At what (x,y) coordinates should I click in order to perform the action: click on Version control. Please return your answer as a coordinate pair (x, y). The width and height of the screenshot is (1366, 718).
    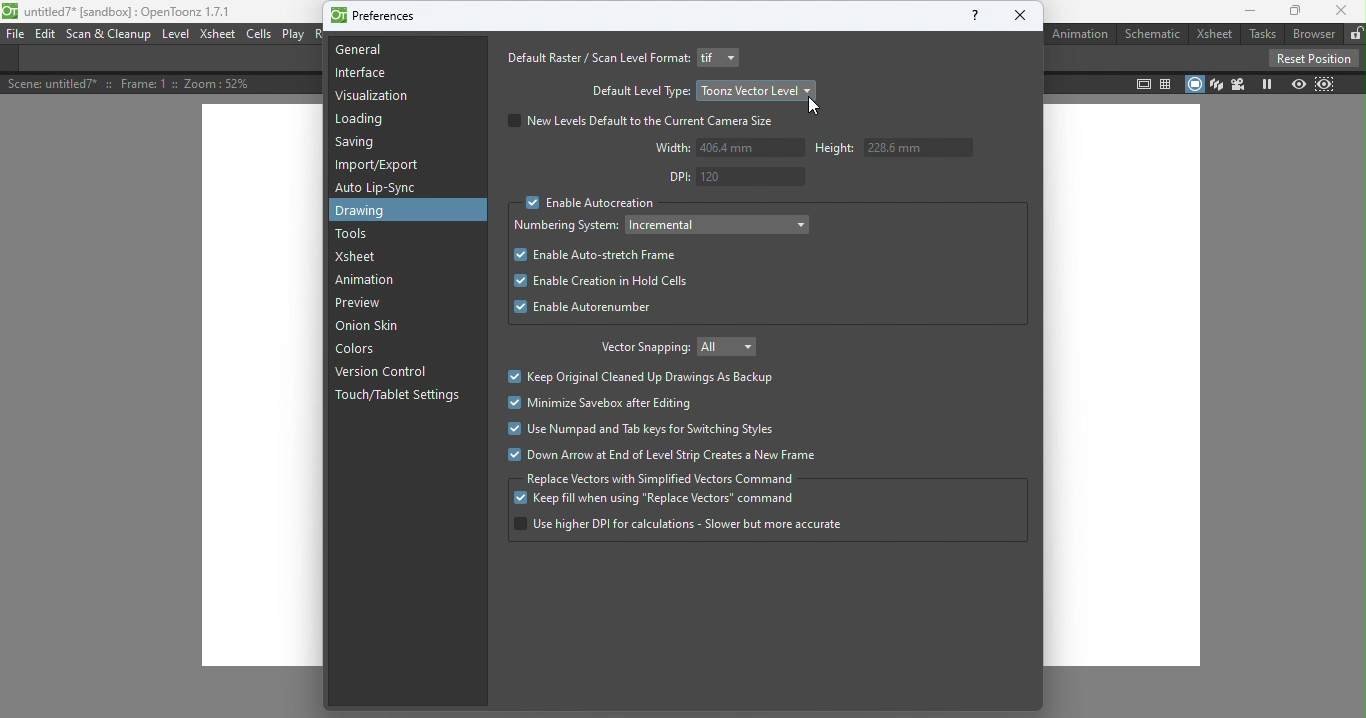
    Looking at the image, I should click on (380, 370).